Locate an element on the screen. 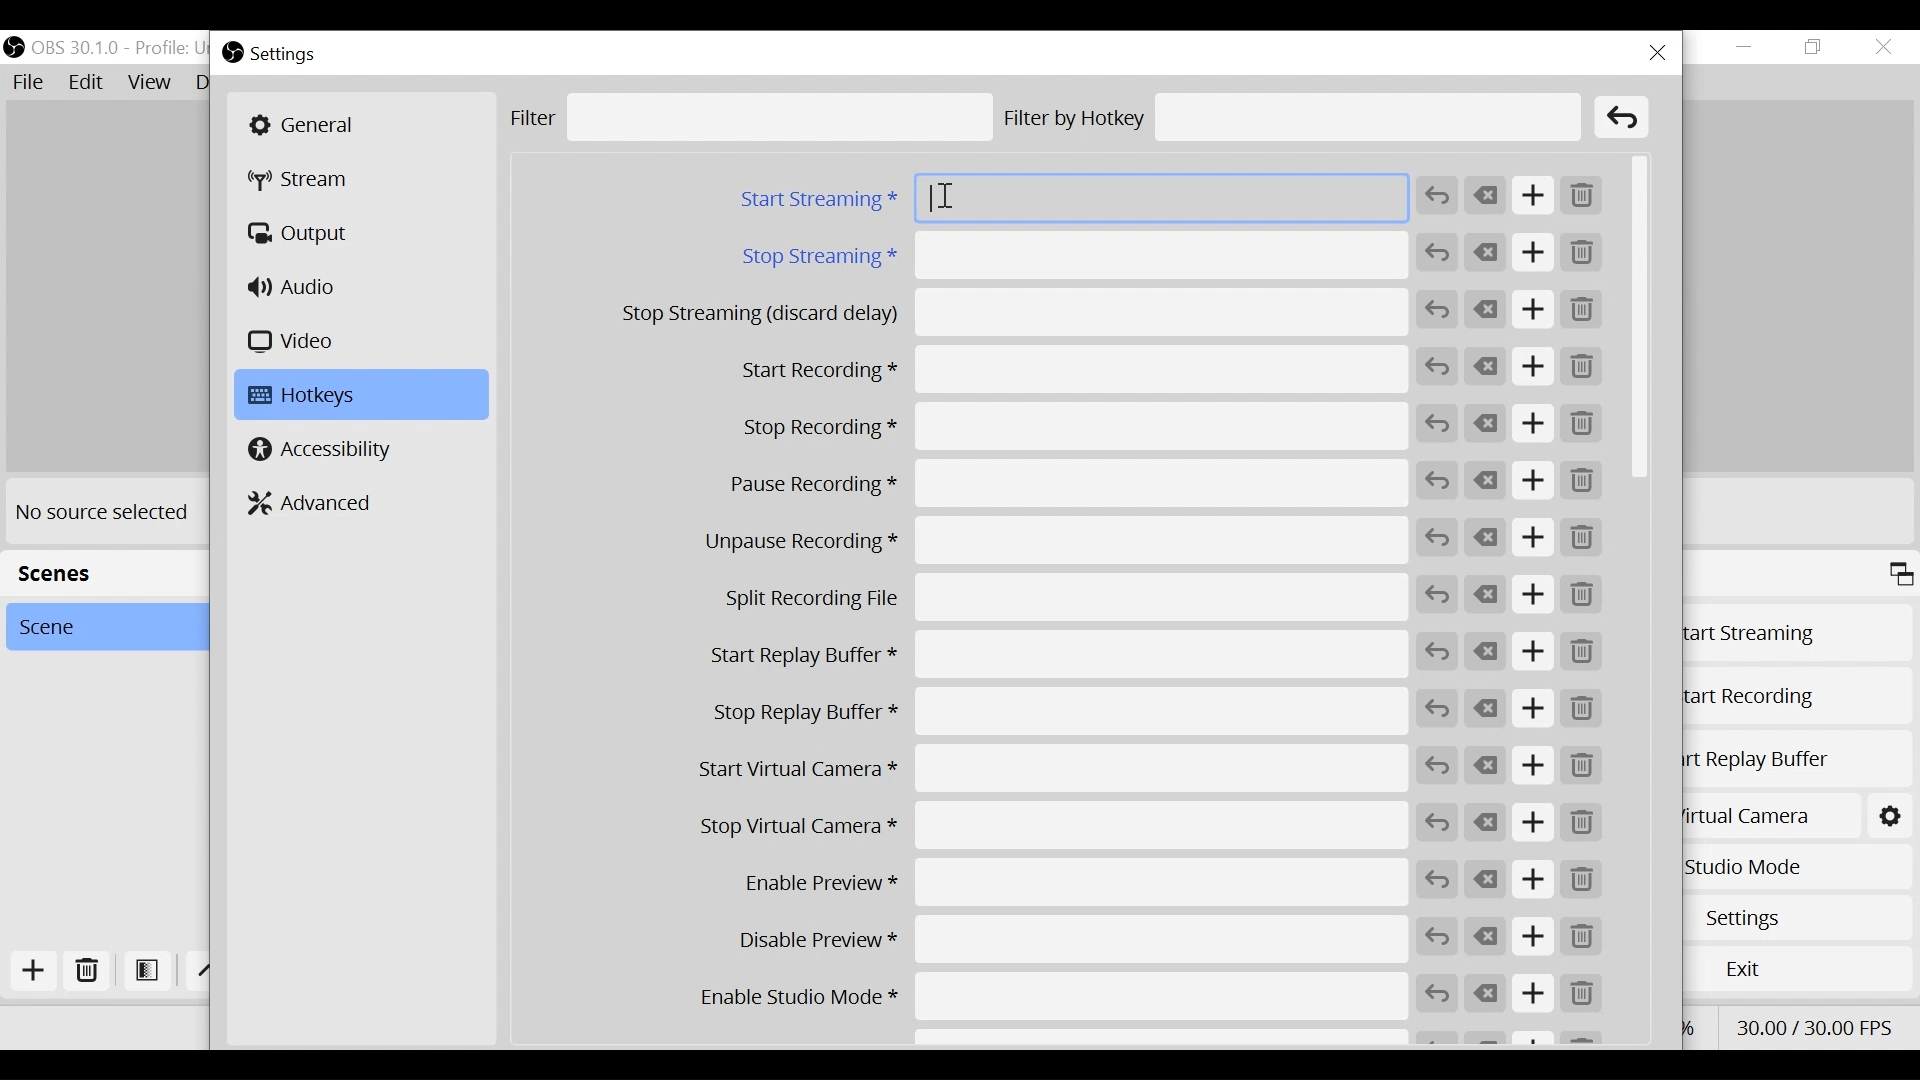 Image resolution: width=1920 pixels, height=1080 pixels. Remove is located at coordinates (1581, 199).